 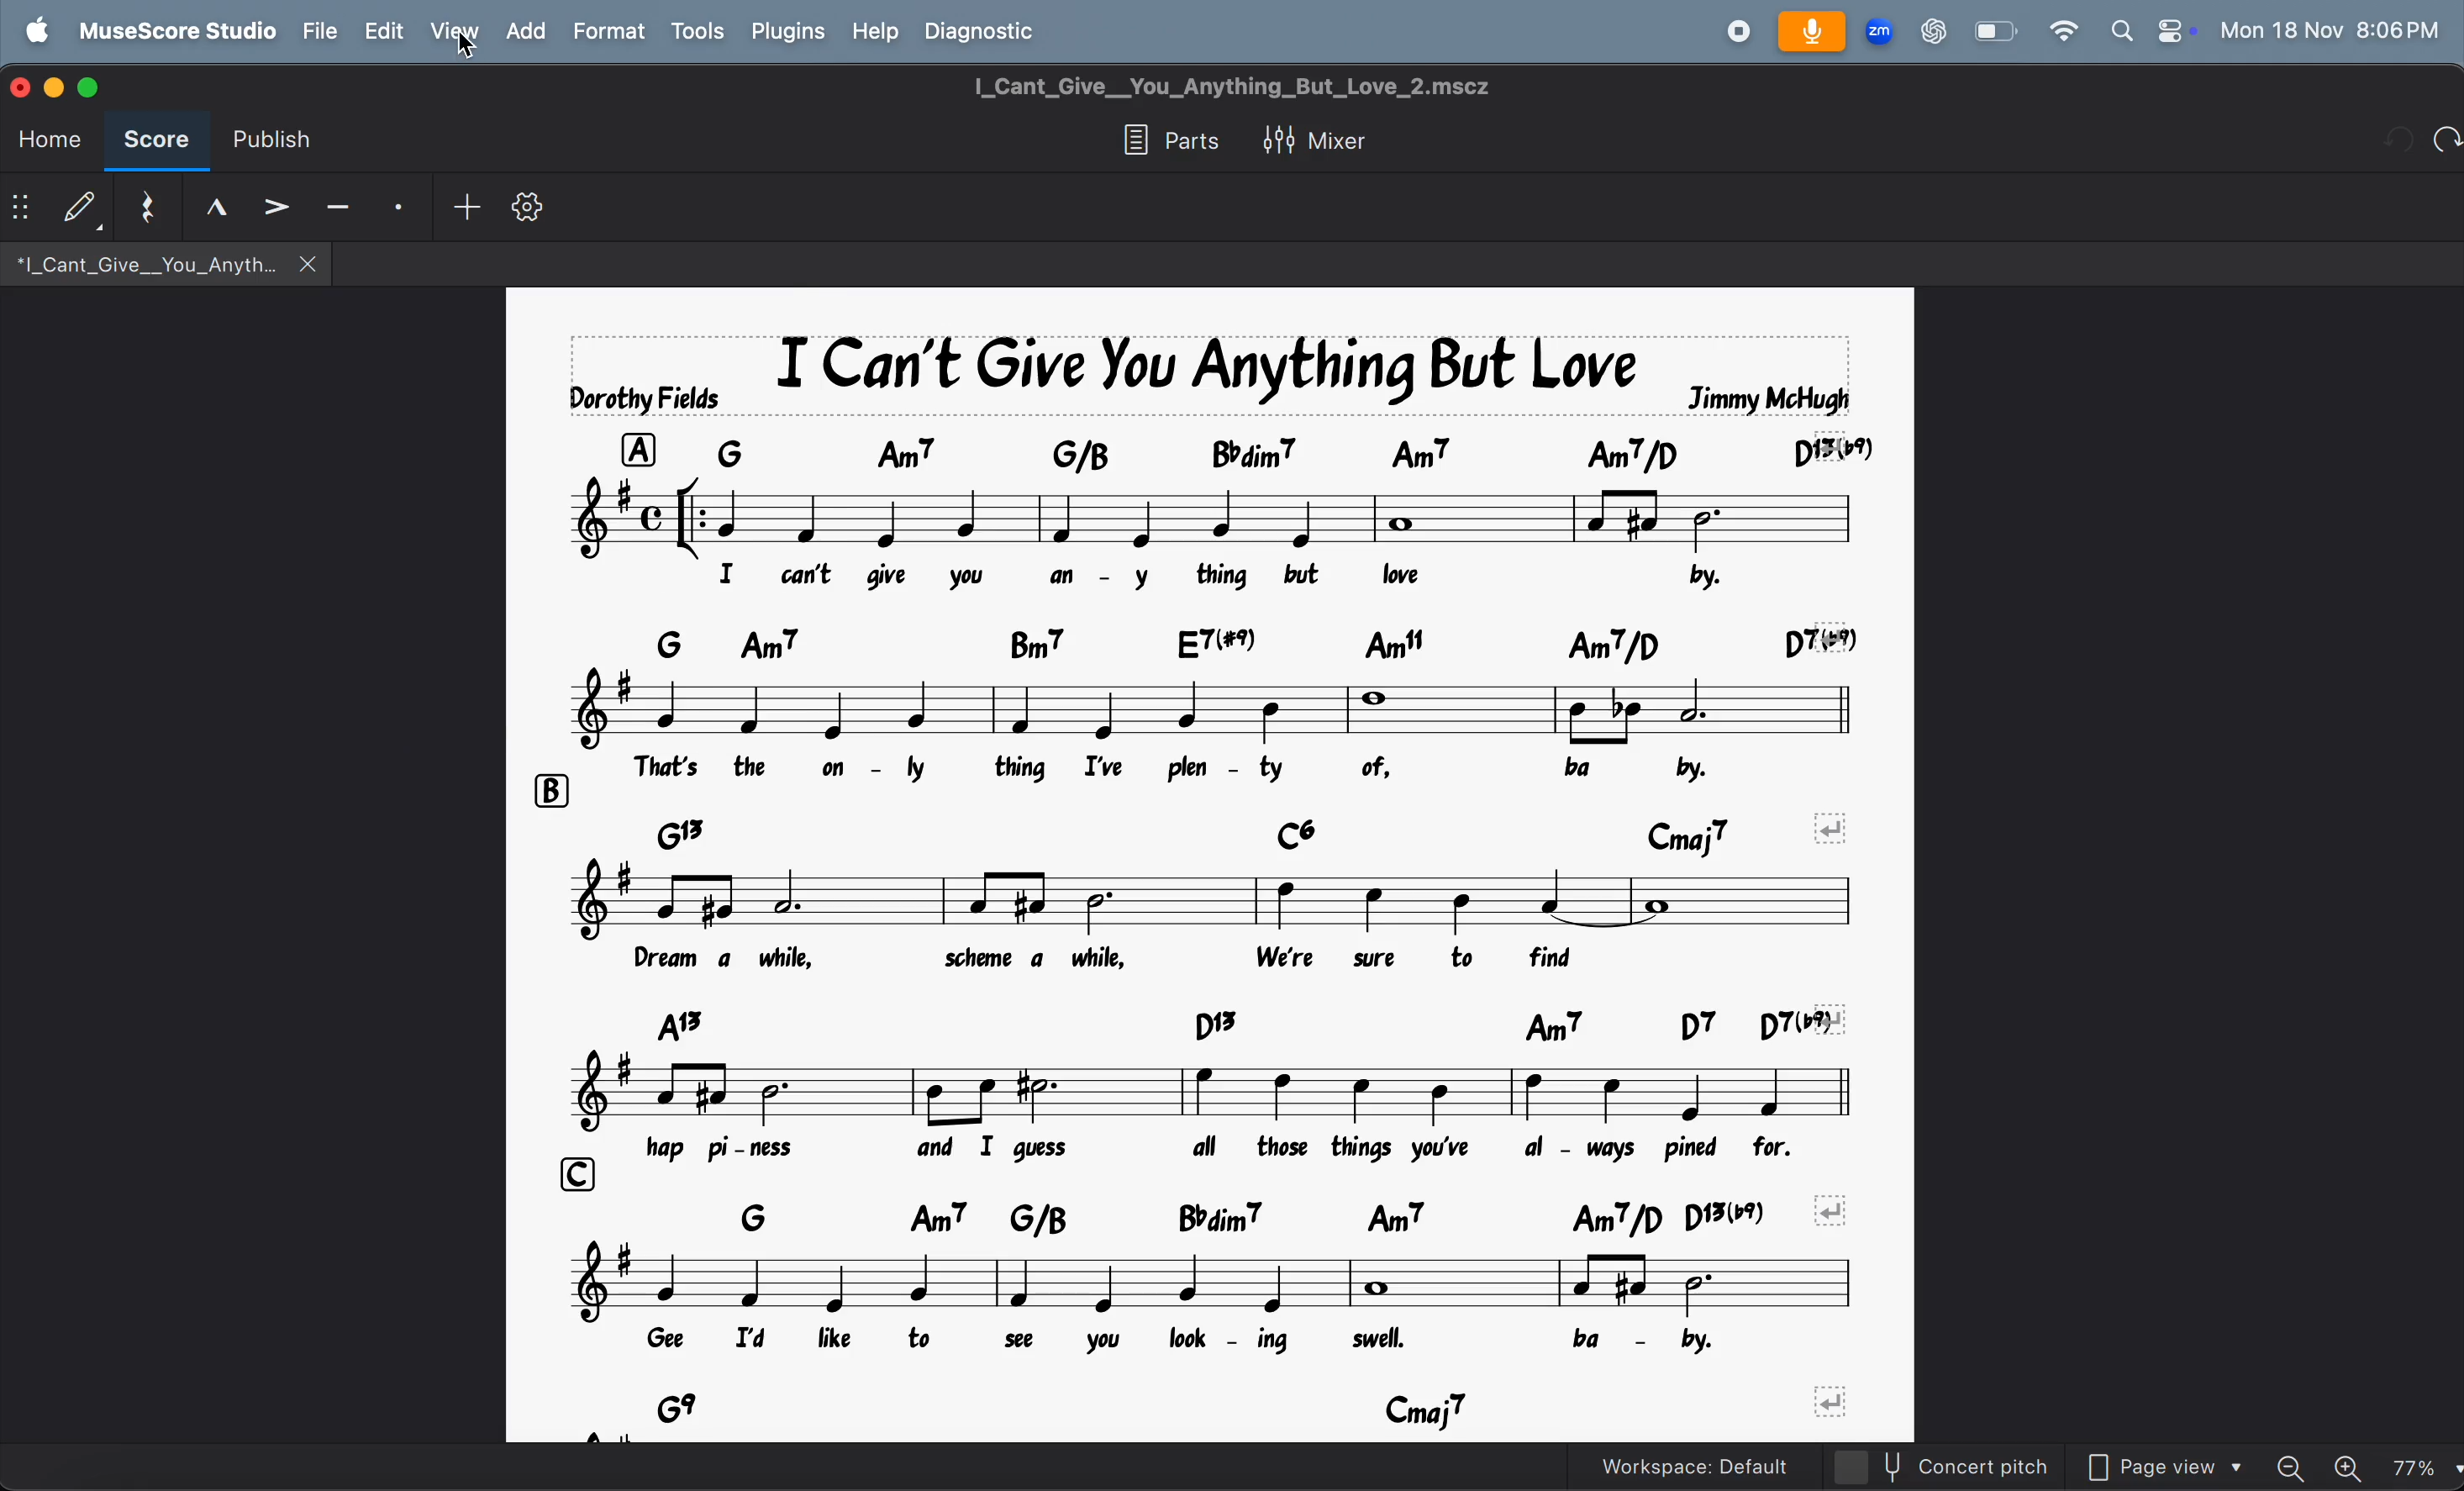 What do you see at coordinates (1283, 453) in the screenshot?
I see `chord symbol` at bounding box center [1283, 453].